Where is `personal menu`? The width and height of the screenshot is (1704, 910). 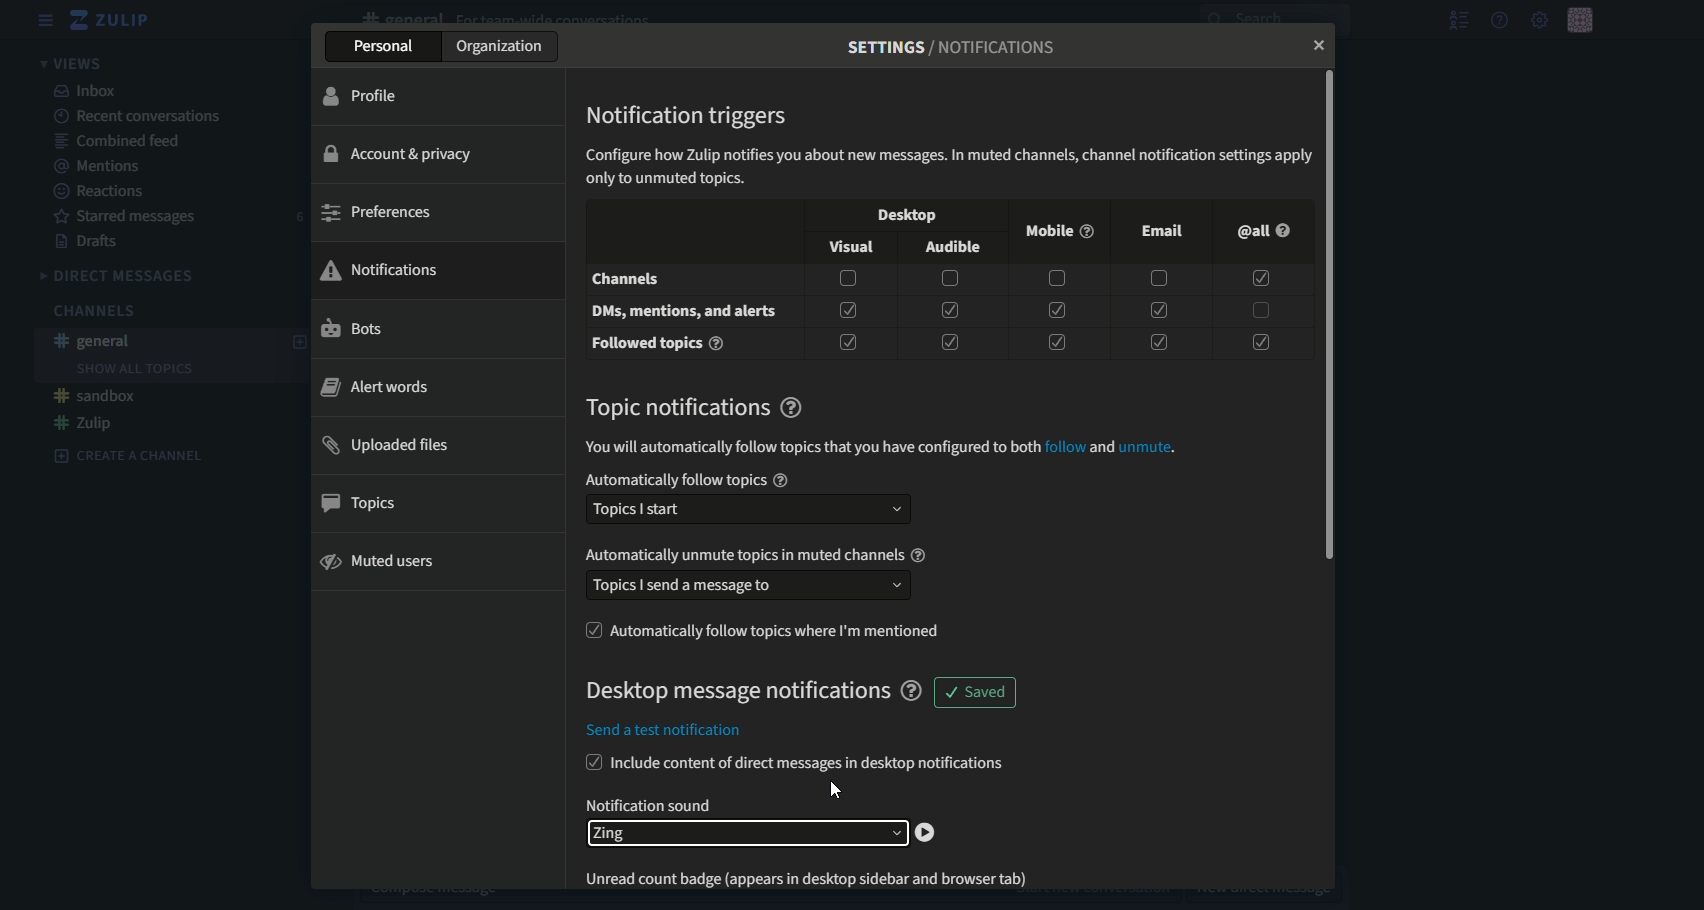 personal menu is located at coordinates (1582, 19).